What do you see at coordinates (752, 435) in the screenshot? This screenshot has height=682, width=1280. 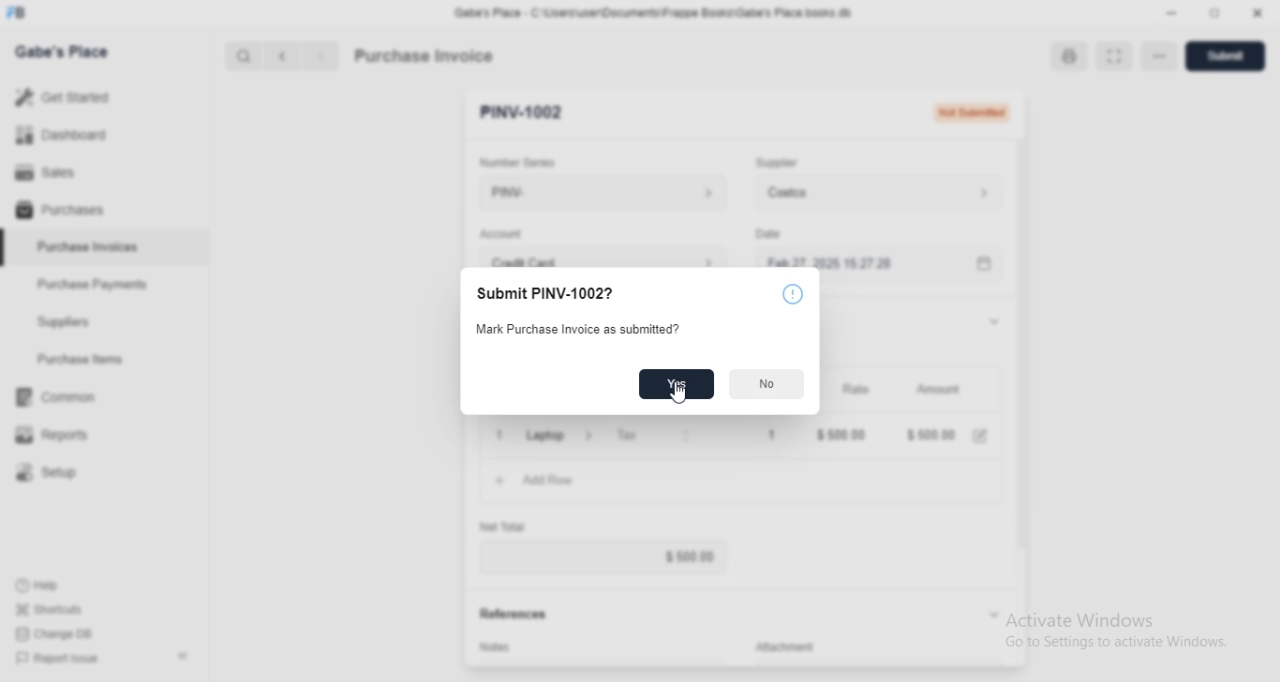 I see `1` at bounding box center [752, 435].